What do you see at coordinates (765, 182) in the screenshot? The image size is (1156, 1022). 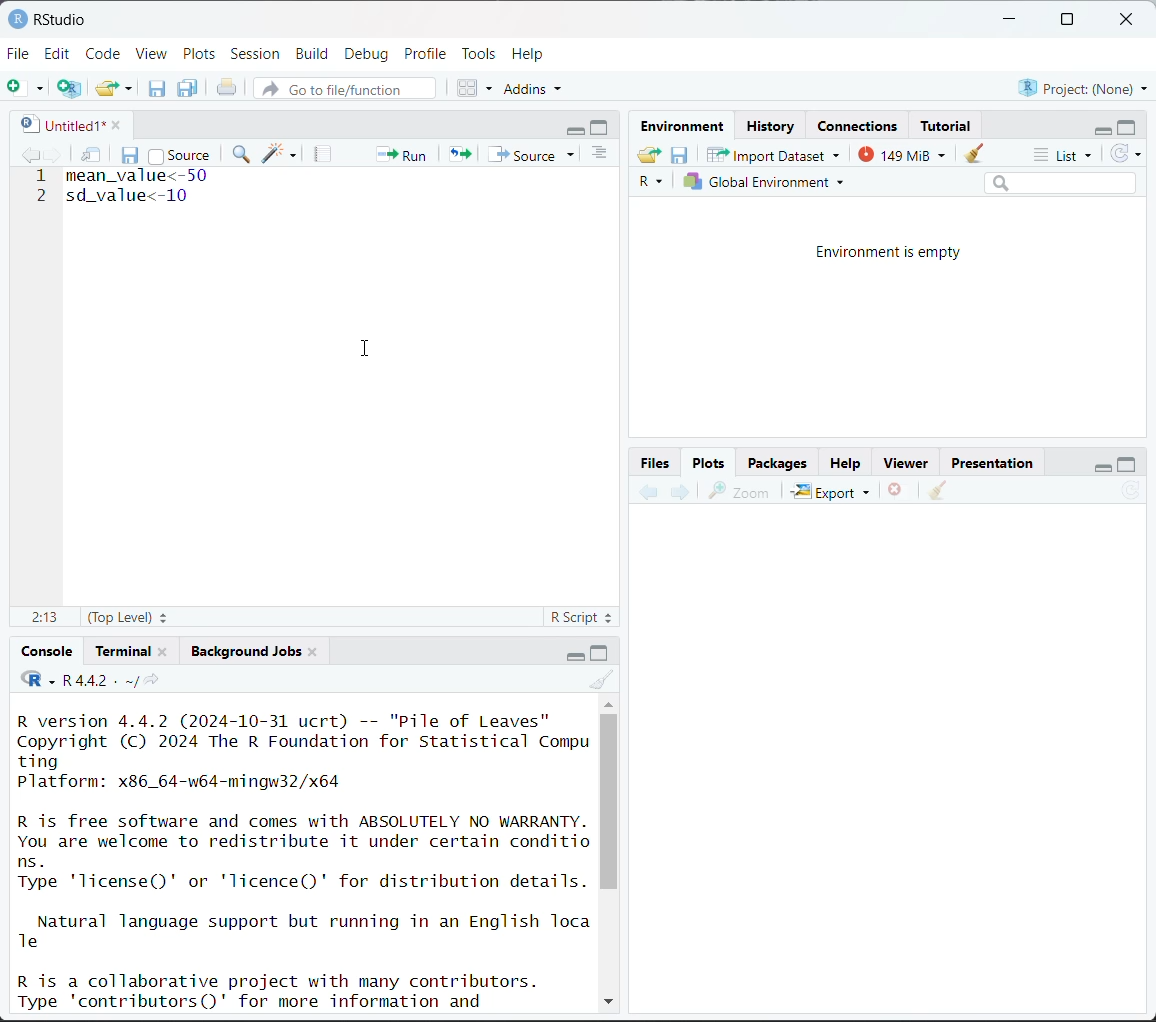 I see `Global environment` at bounding box center [765, 182].